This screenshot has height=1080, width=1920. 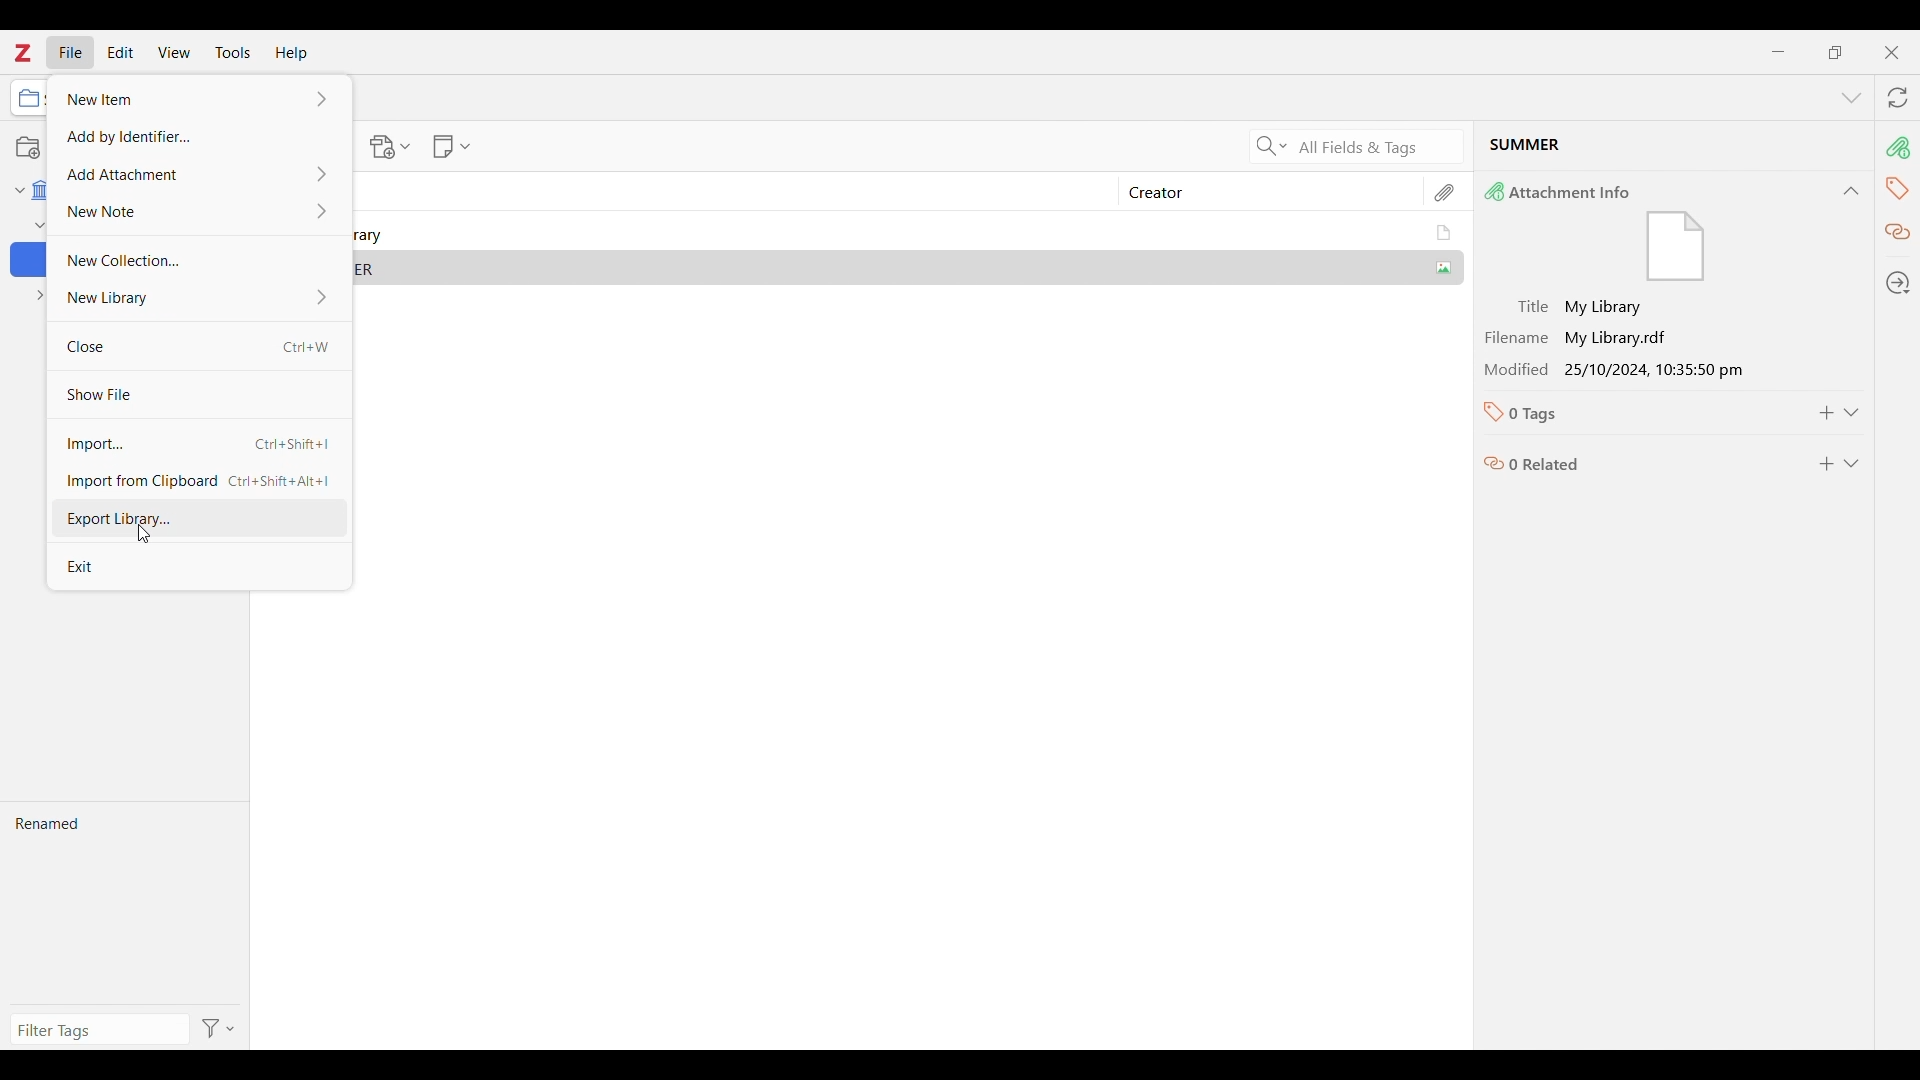 I want to click on Renamed, so click(x=124, y=903).